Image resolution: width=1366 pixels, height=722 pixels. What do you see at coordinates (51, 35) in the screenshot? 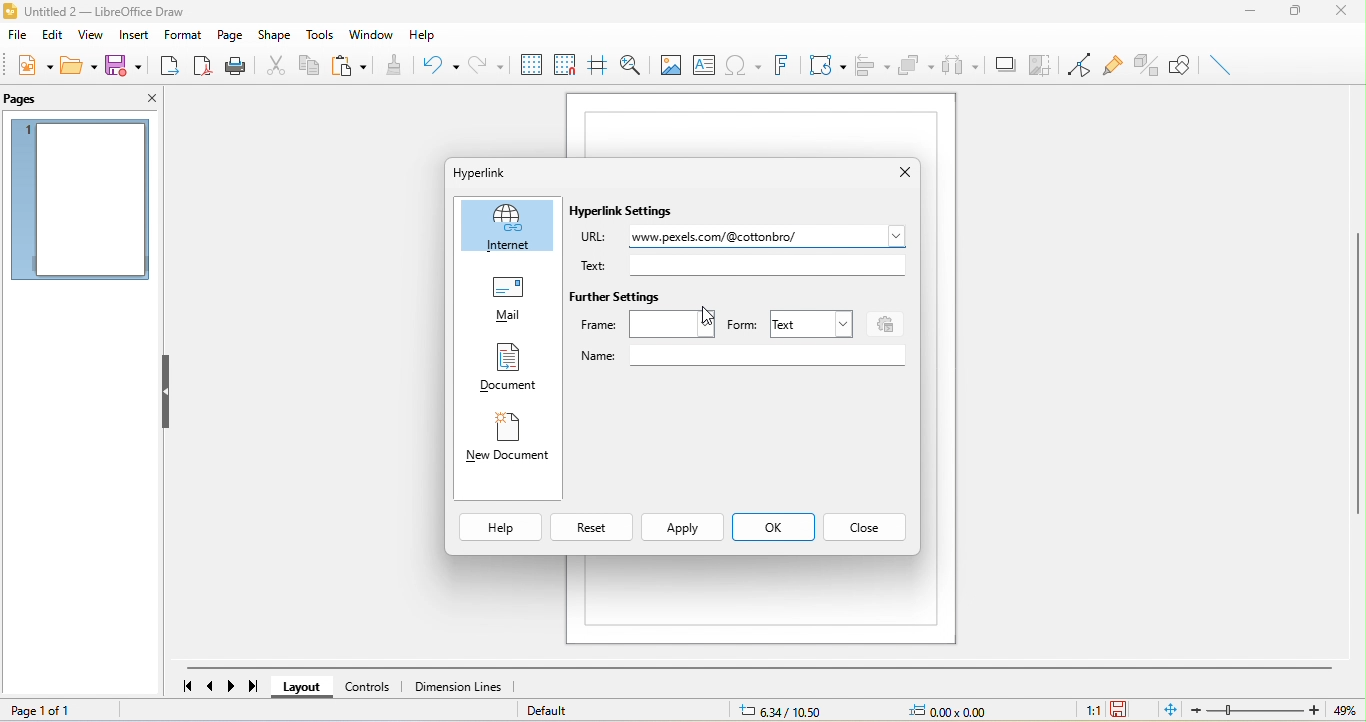
I see `edit` at bounding box center [51, 35].